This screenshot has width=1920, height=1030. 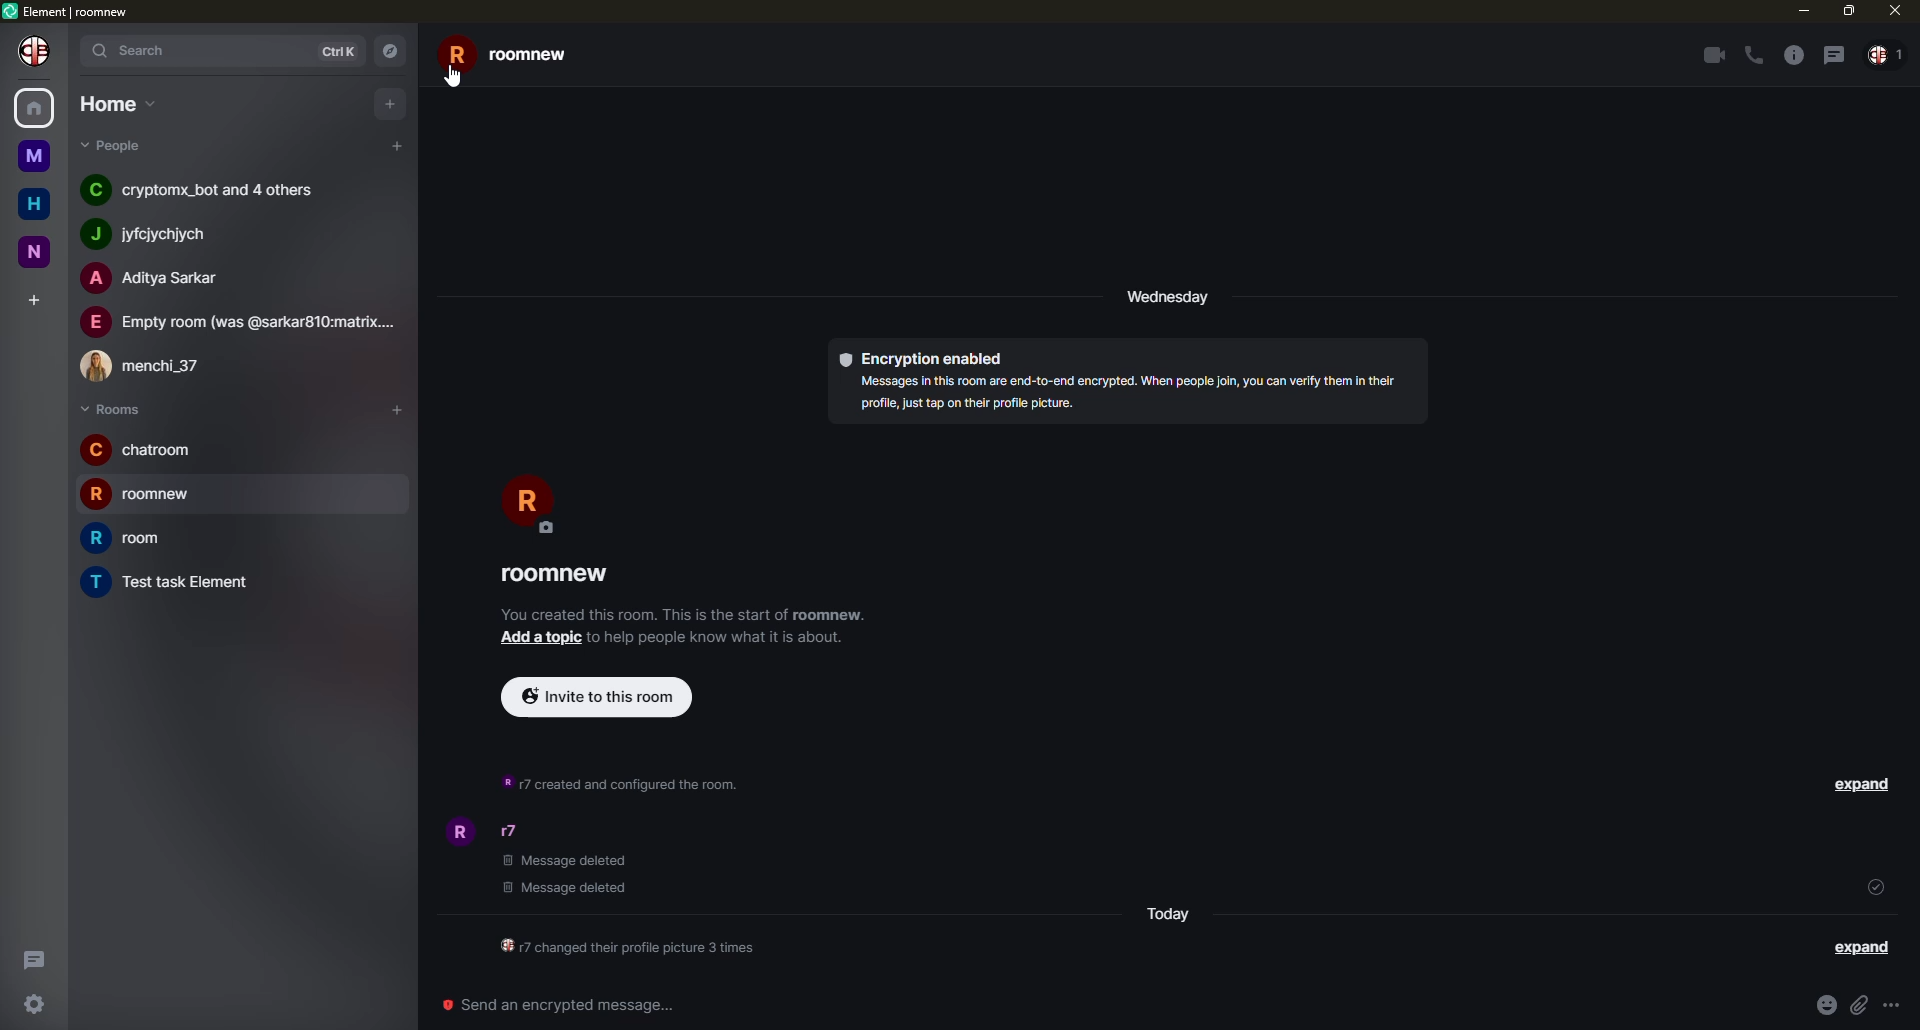 What do you see at coordinates (34, 204) in the screenshot?
I see `home` at bounding box center [34, 204].